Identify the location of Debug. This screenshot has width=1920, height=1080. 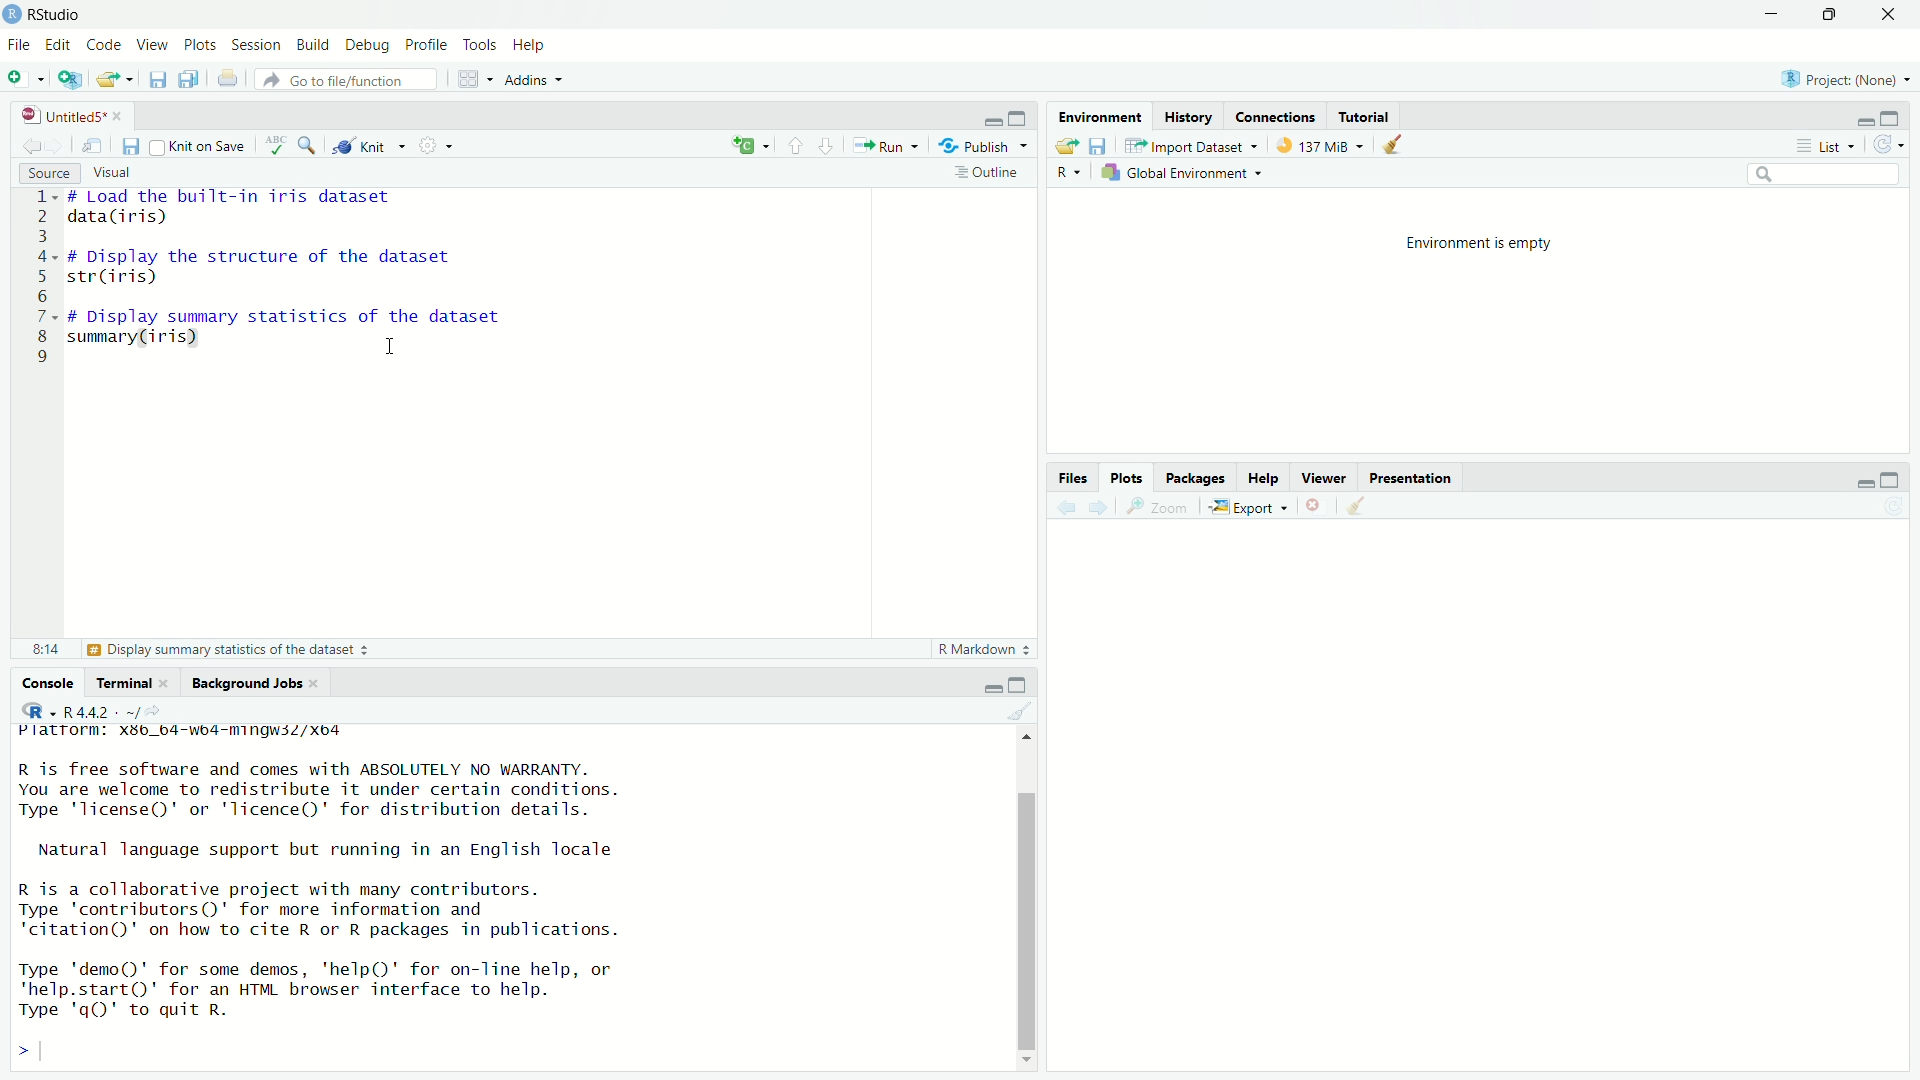
(369, 45).